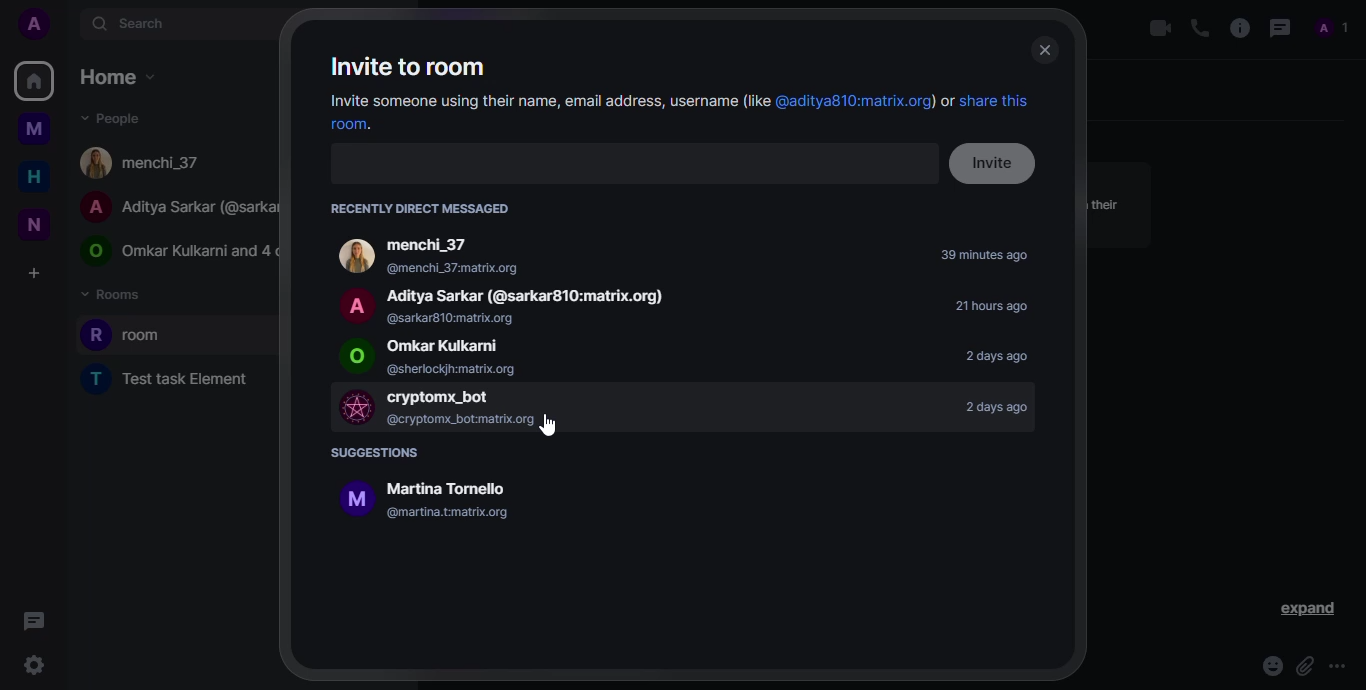  Describe the element at coordinates (675, 112) in the screenshot. I see `Invite someone using their name, email address, username(like @aditya810:matrix.org) or share this room.` at that location.